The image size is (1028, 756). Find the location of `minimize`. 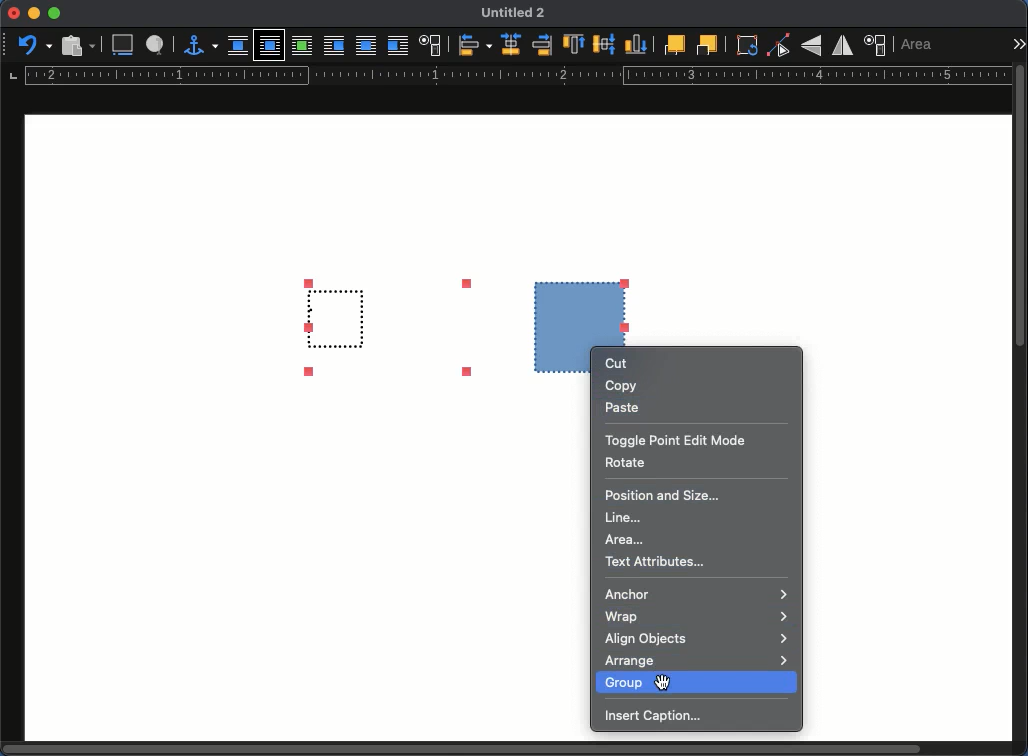

minimize is located at coordinates (34, 13).